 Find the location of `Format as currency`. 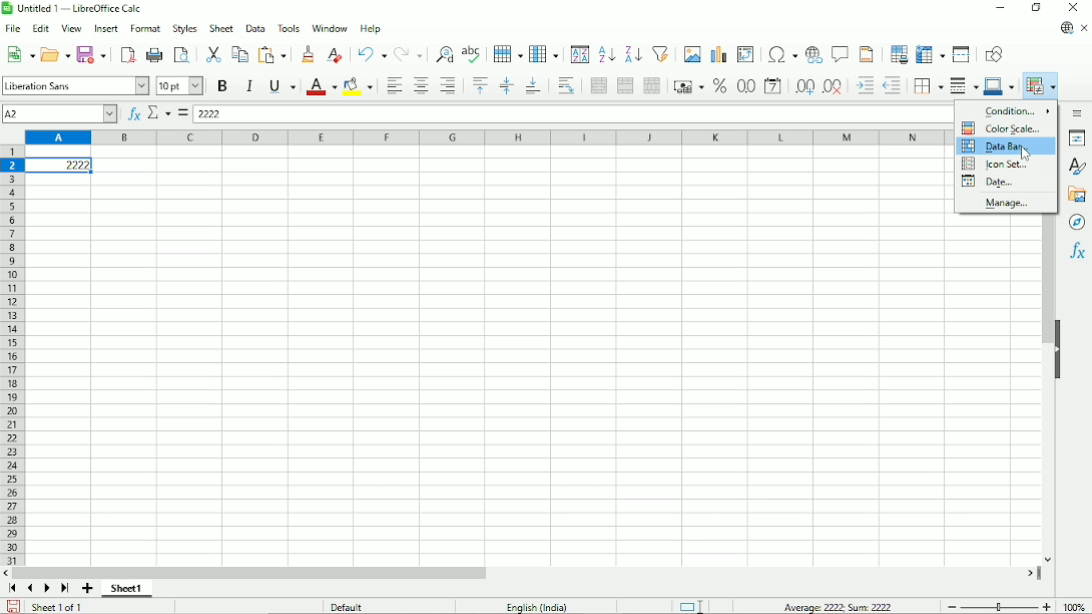

Format as currency is located at coordinates (686, 85).